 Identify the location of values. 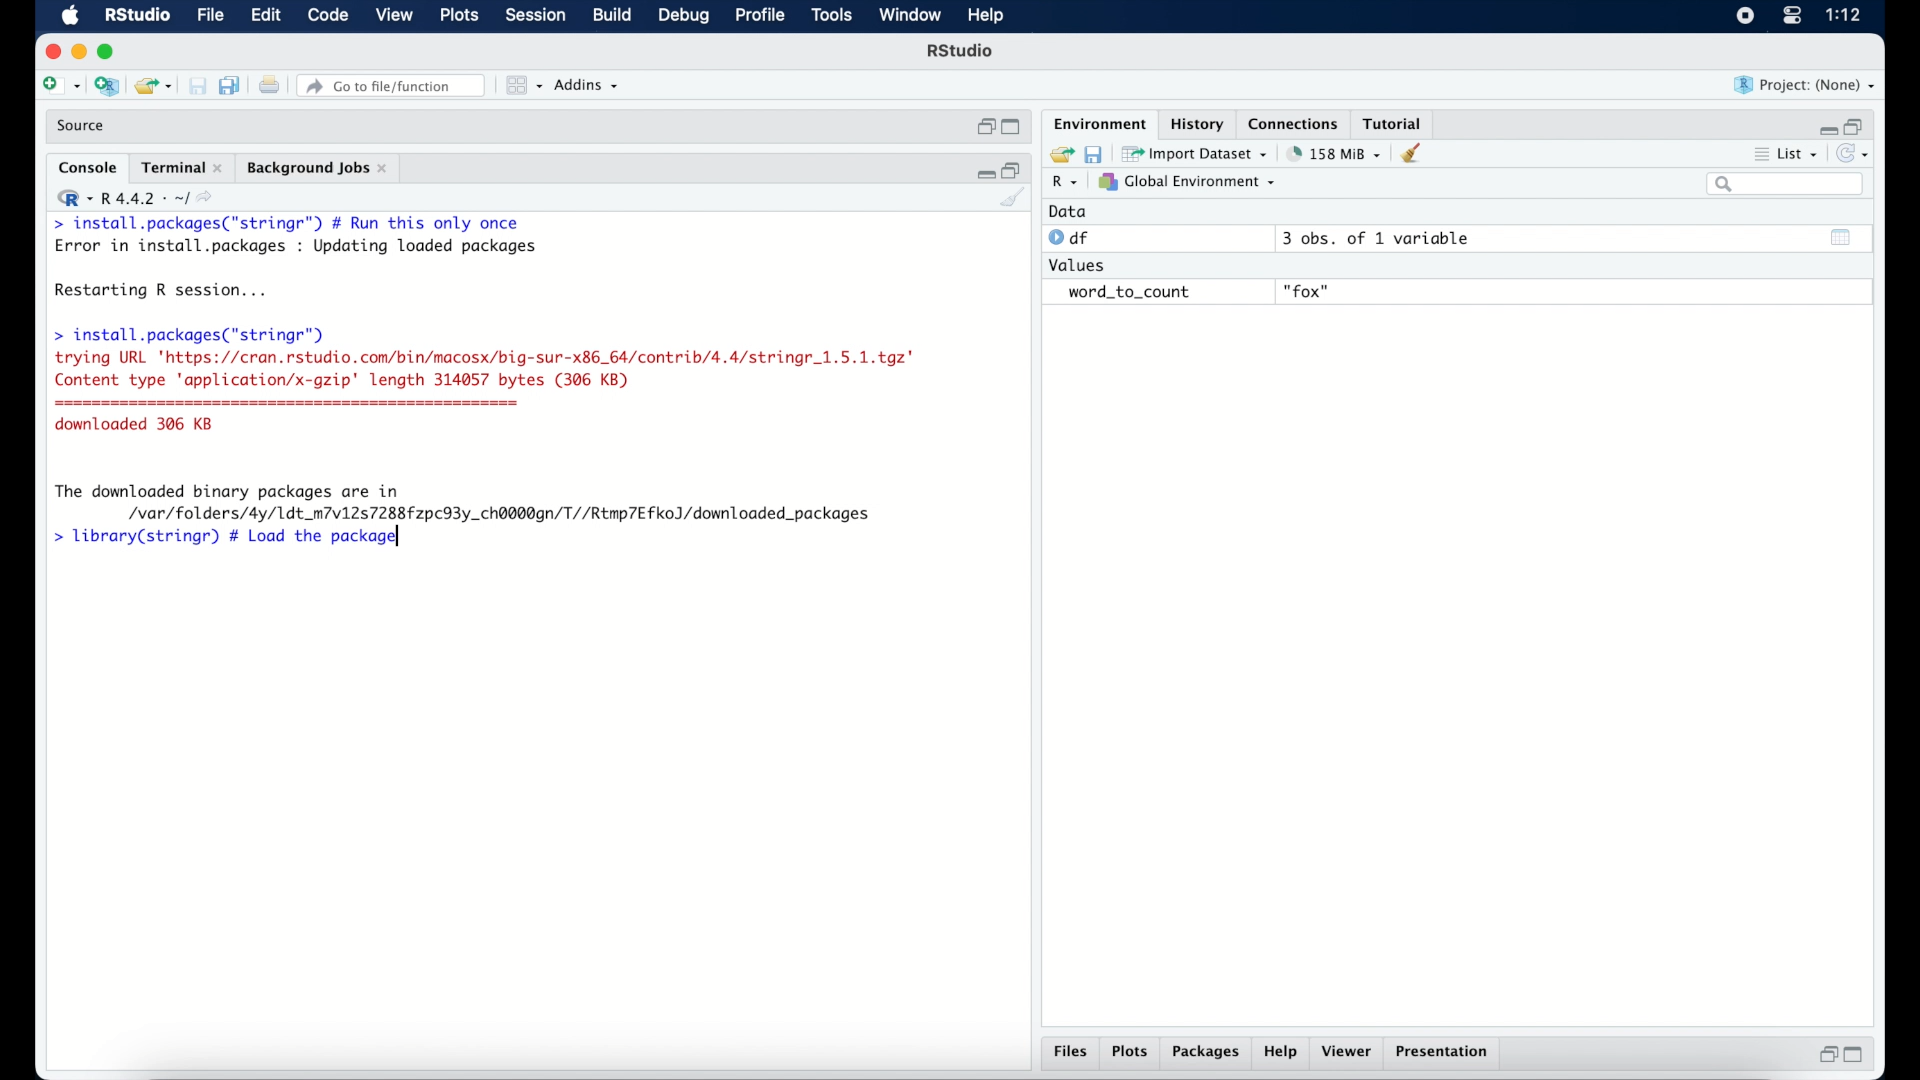
(1079, 263).